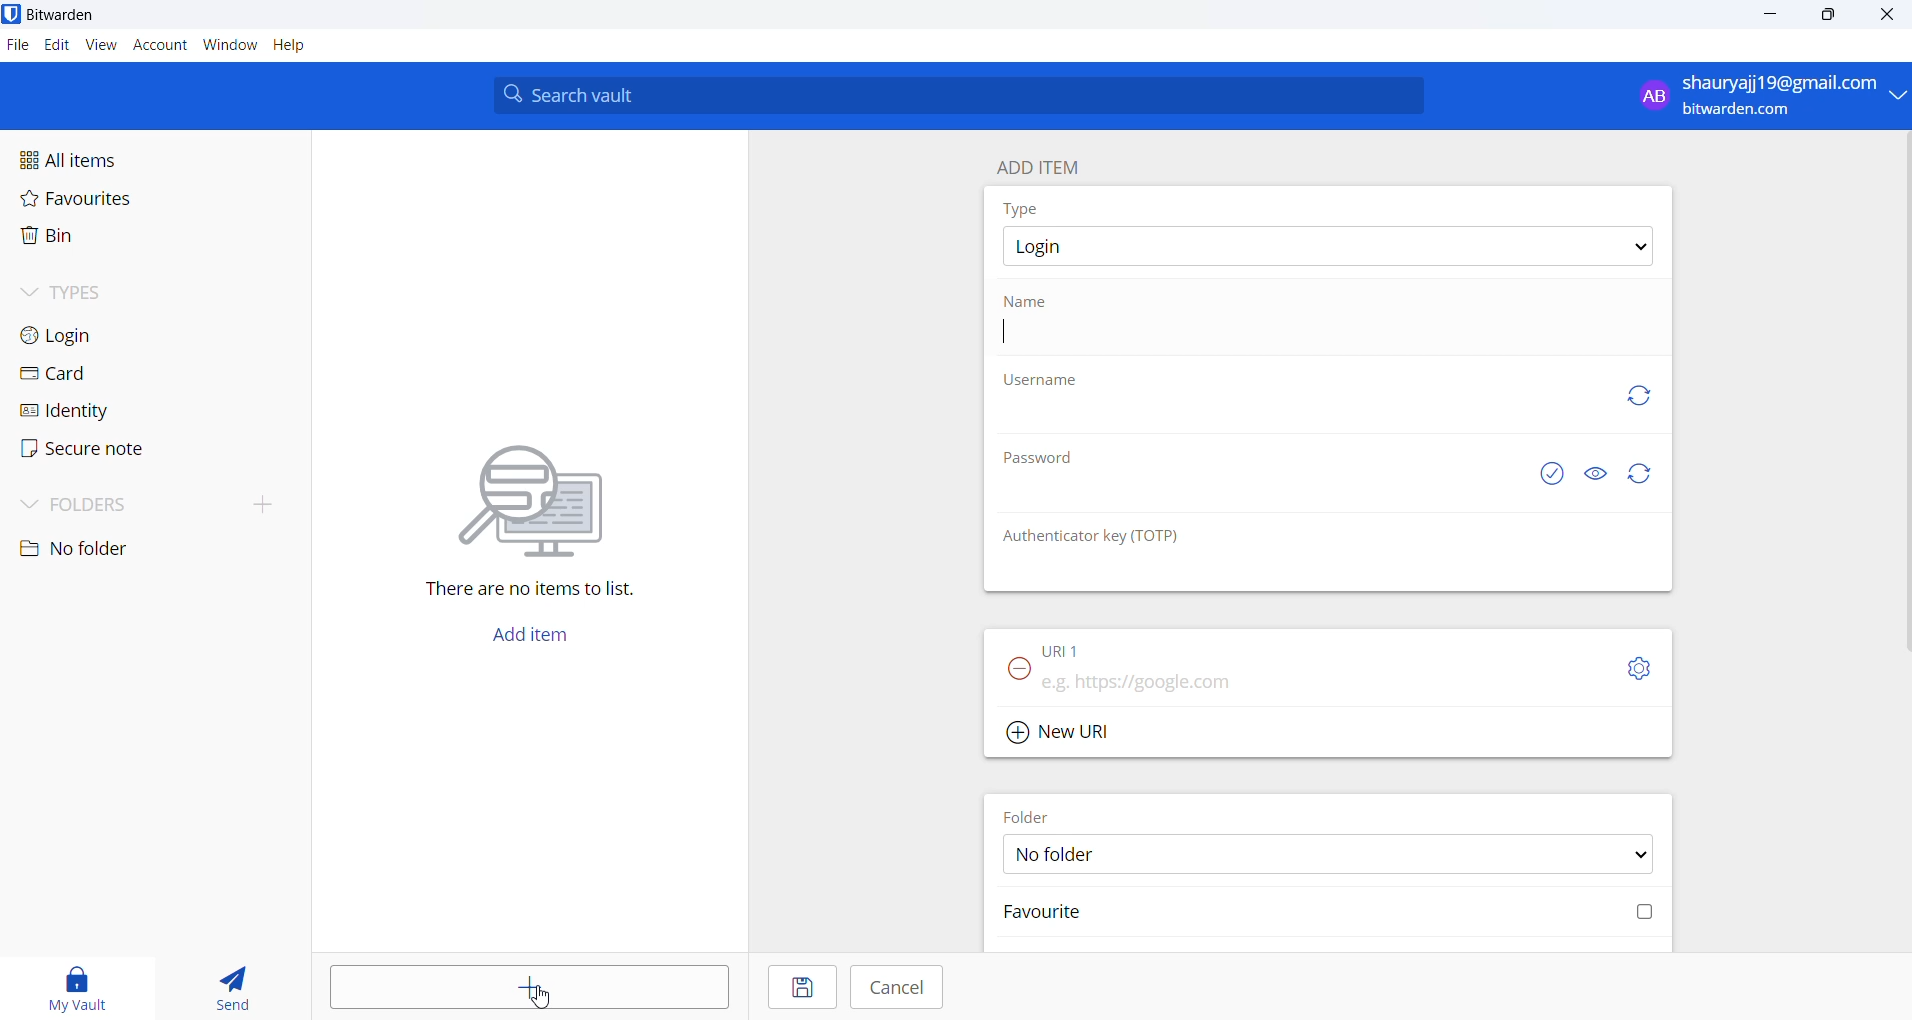  What do you see at coordinates (1043, 382) in the screenshot?
I see `Username ` at bounding box center [1043, 382].